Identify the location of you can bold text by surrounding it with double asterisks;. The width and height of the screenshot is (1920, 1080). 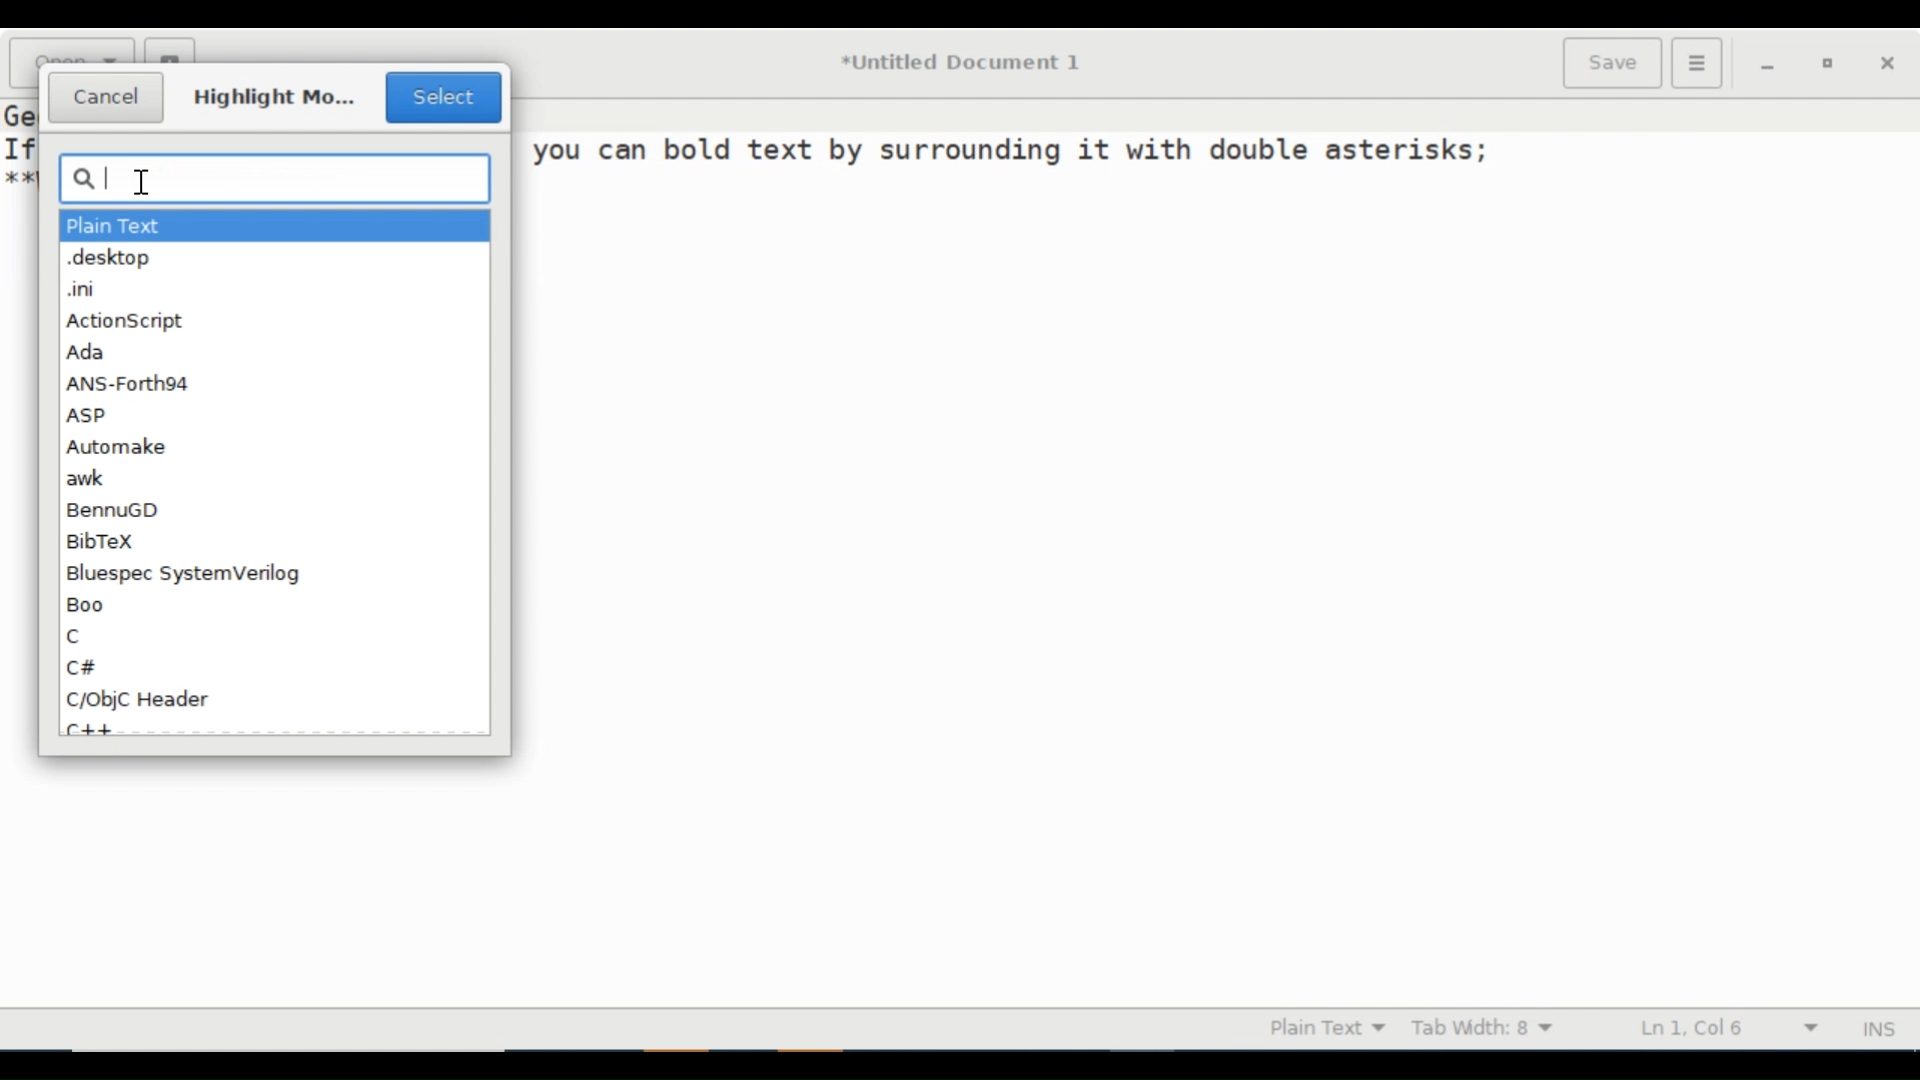
(1005, 154).